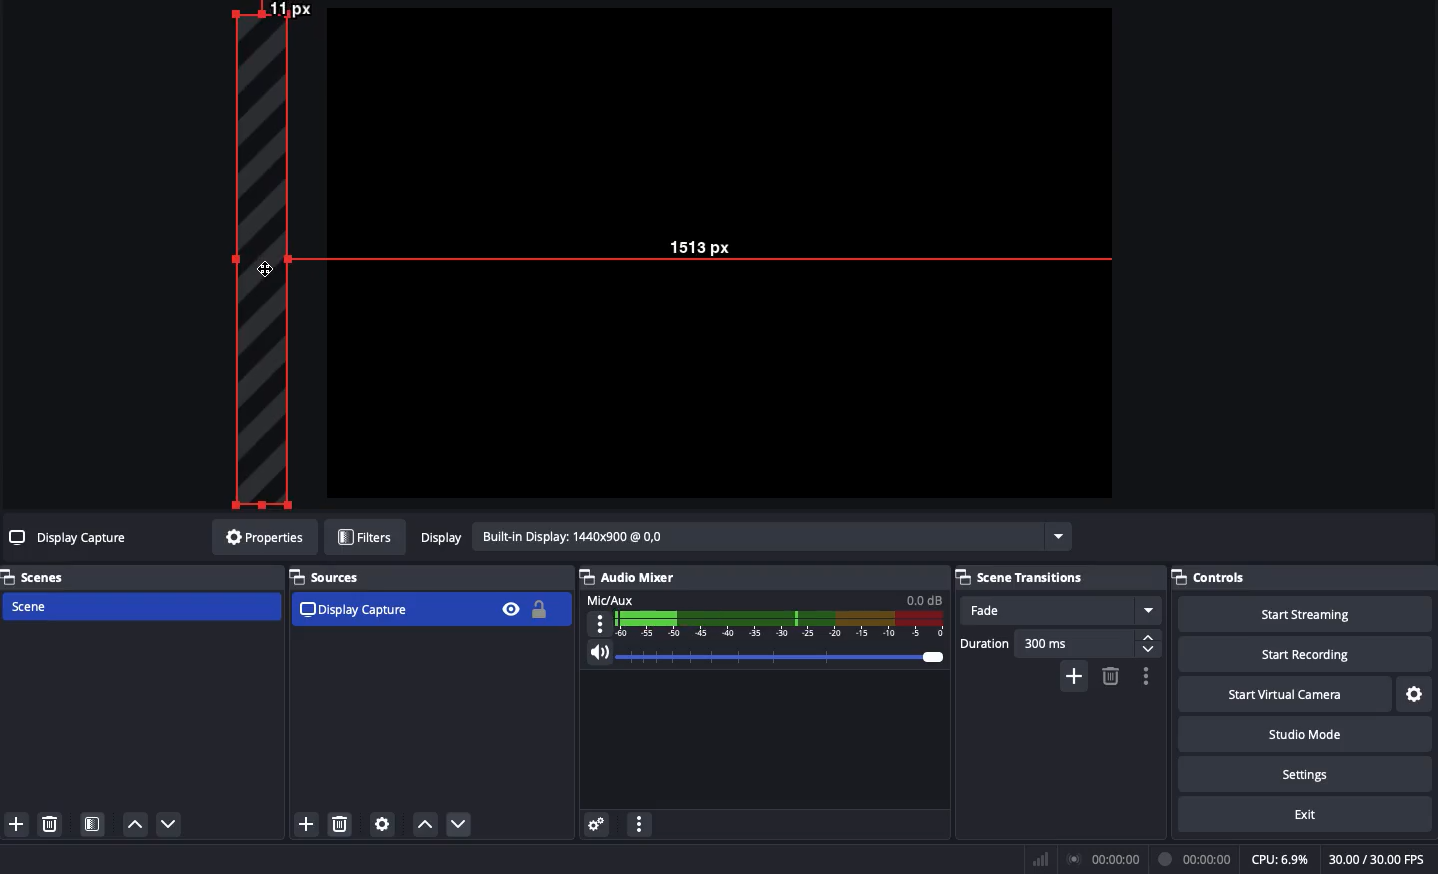 The width and height of the screenshot is (1438, 874). Describe the element at coordinates (71, 540) in the screenshot. I see `Display capture` at that location.